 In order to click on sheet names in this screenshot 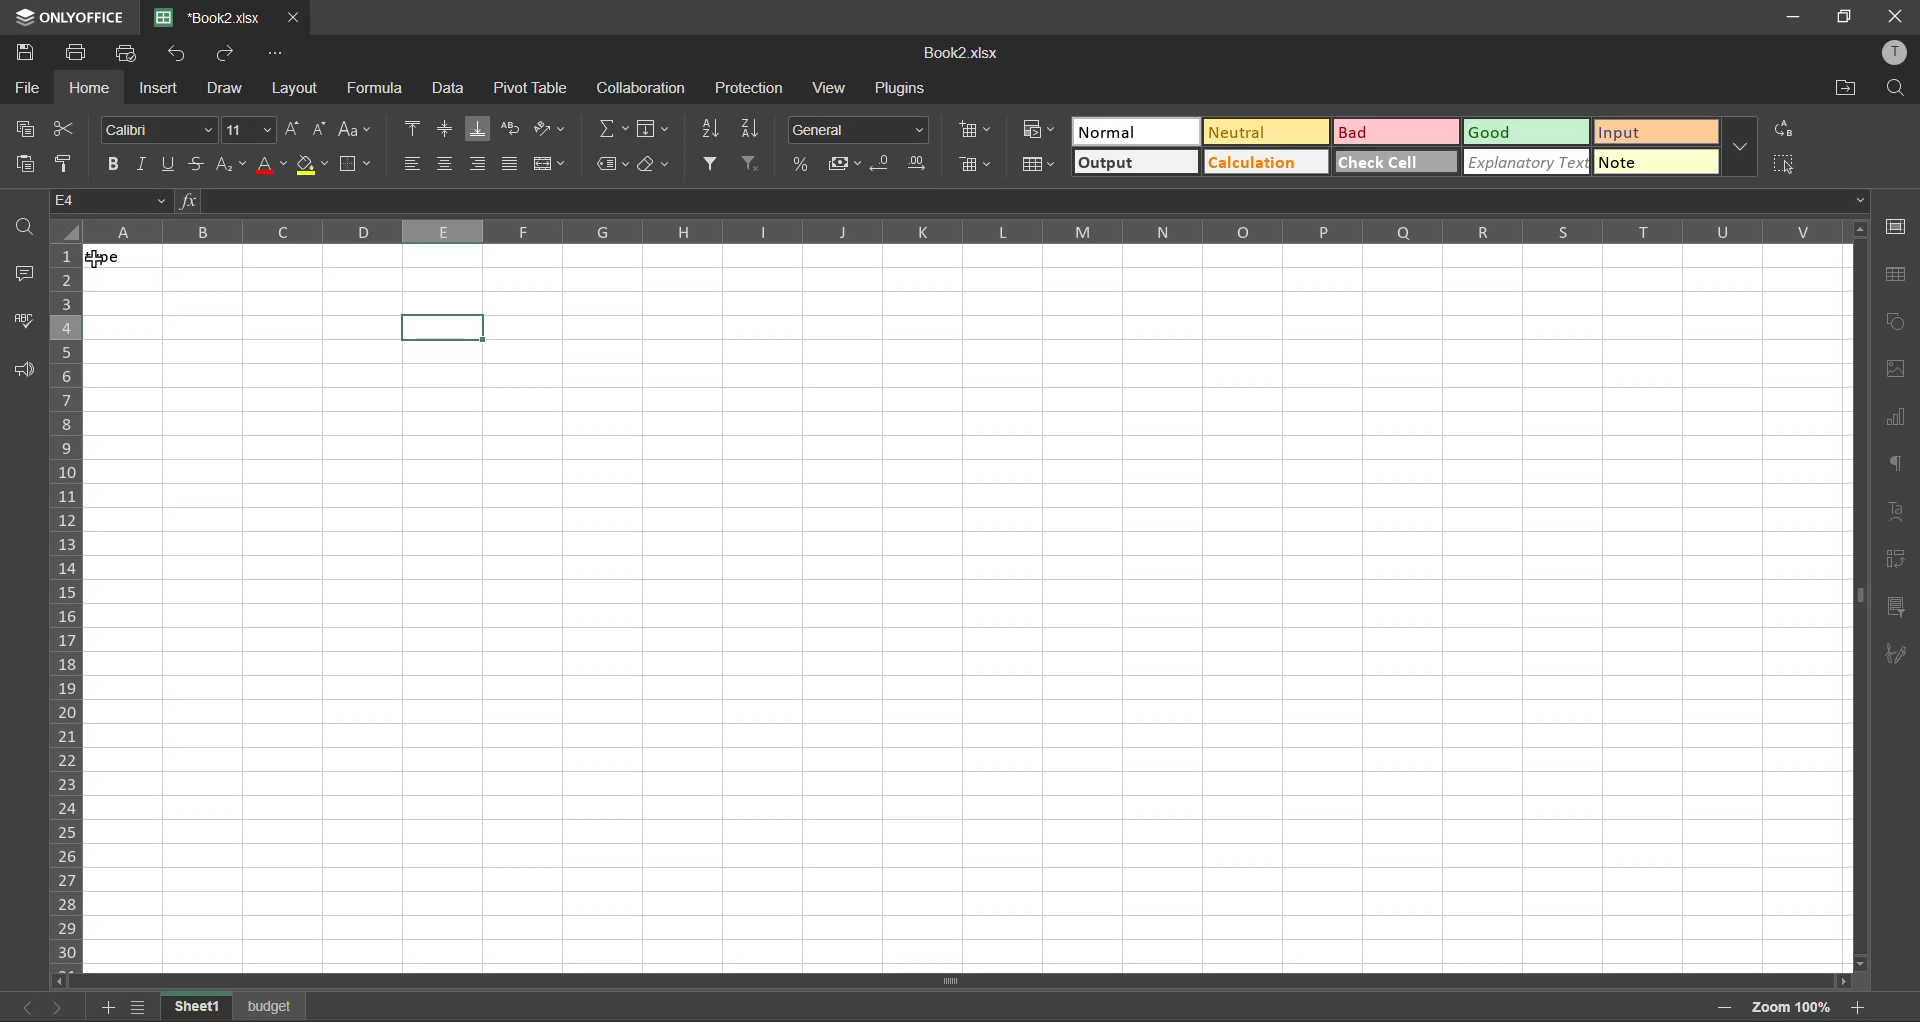, I will do `click(235, 1005)`.